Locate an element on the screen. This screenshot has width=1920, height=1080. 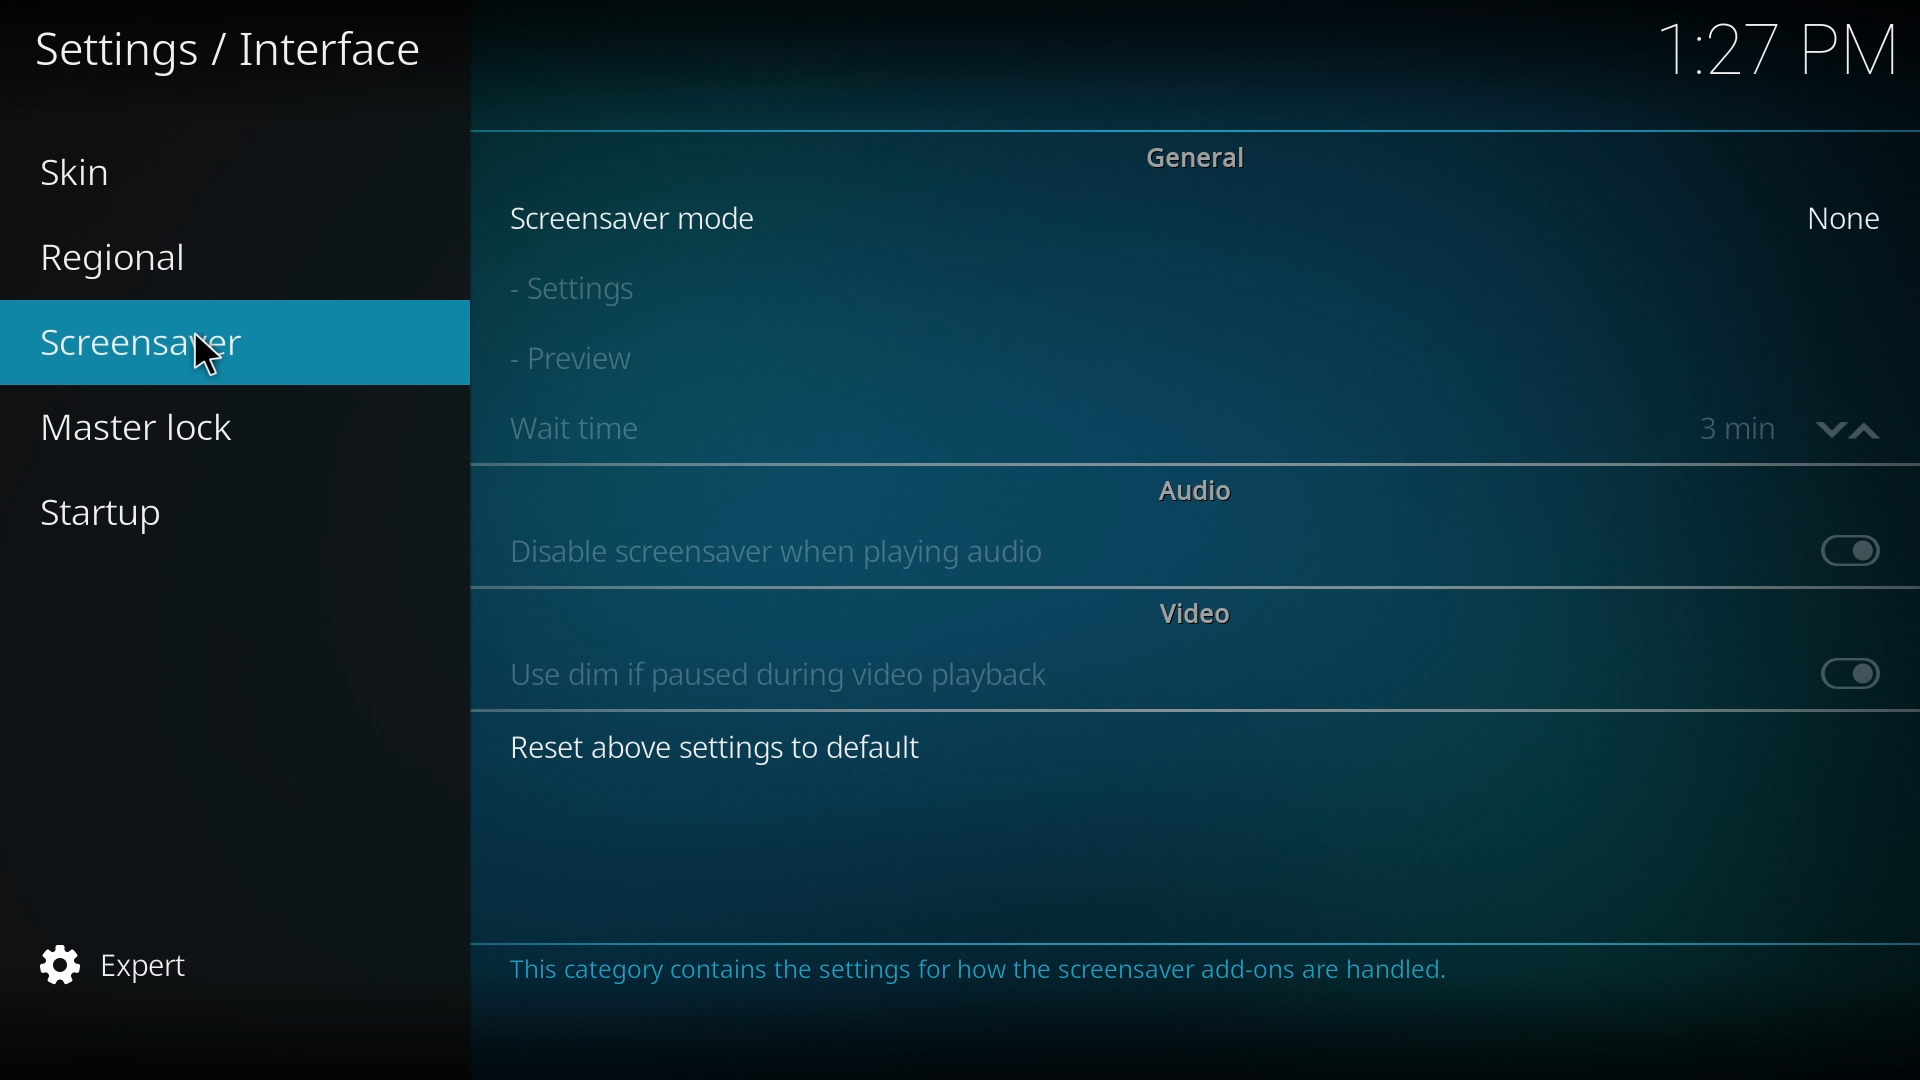
disable screensaver when playing audio is located at coordinates (781, 553).